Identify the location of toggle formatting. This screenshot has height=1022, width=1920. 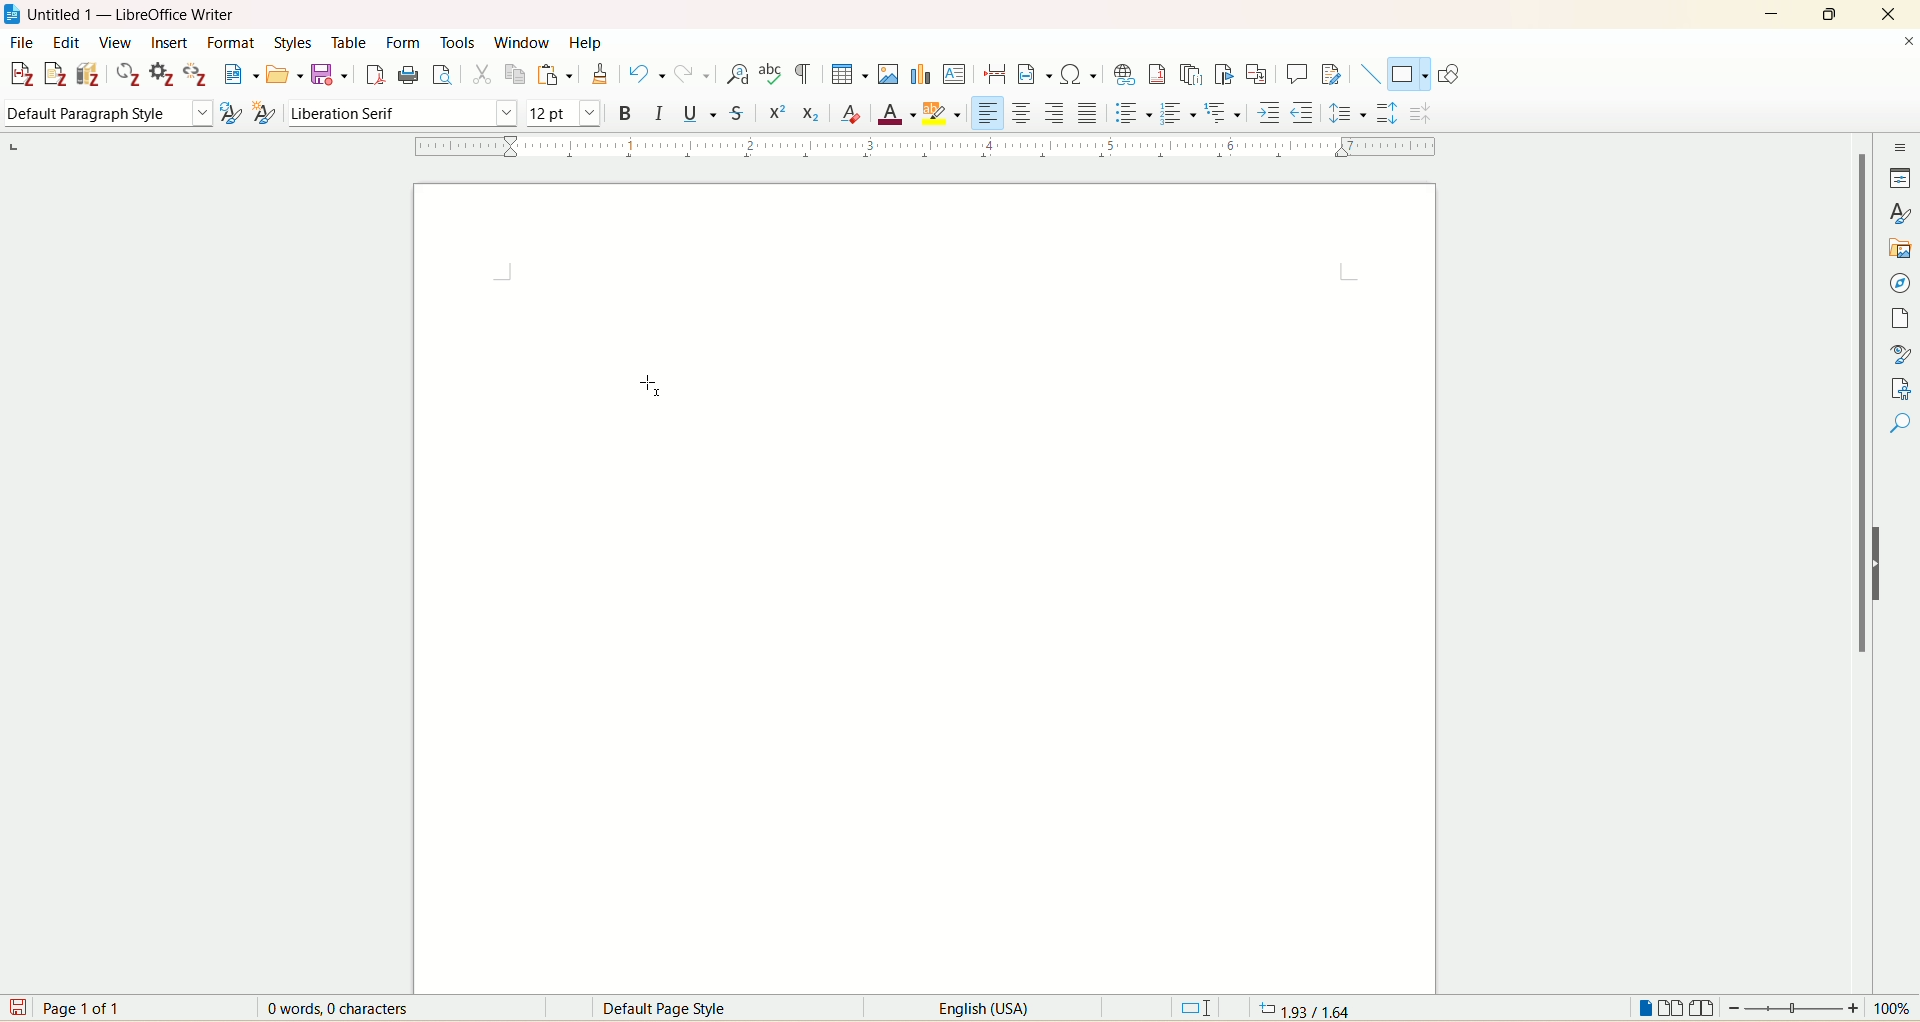
(803, 75).